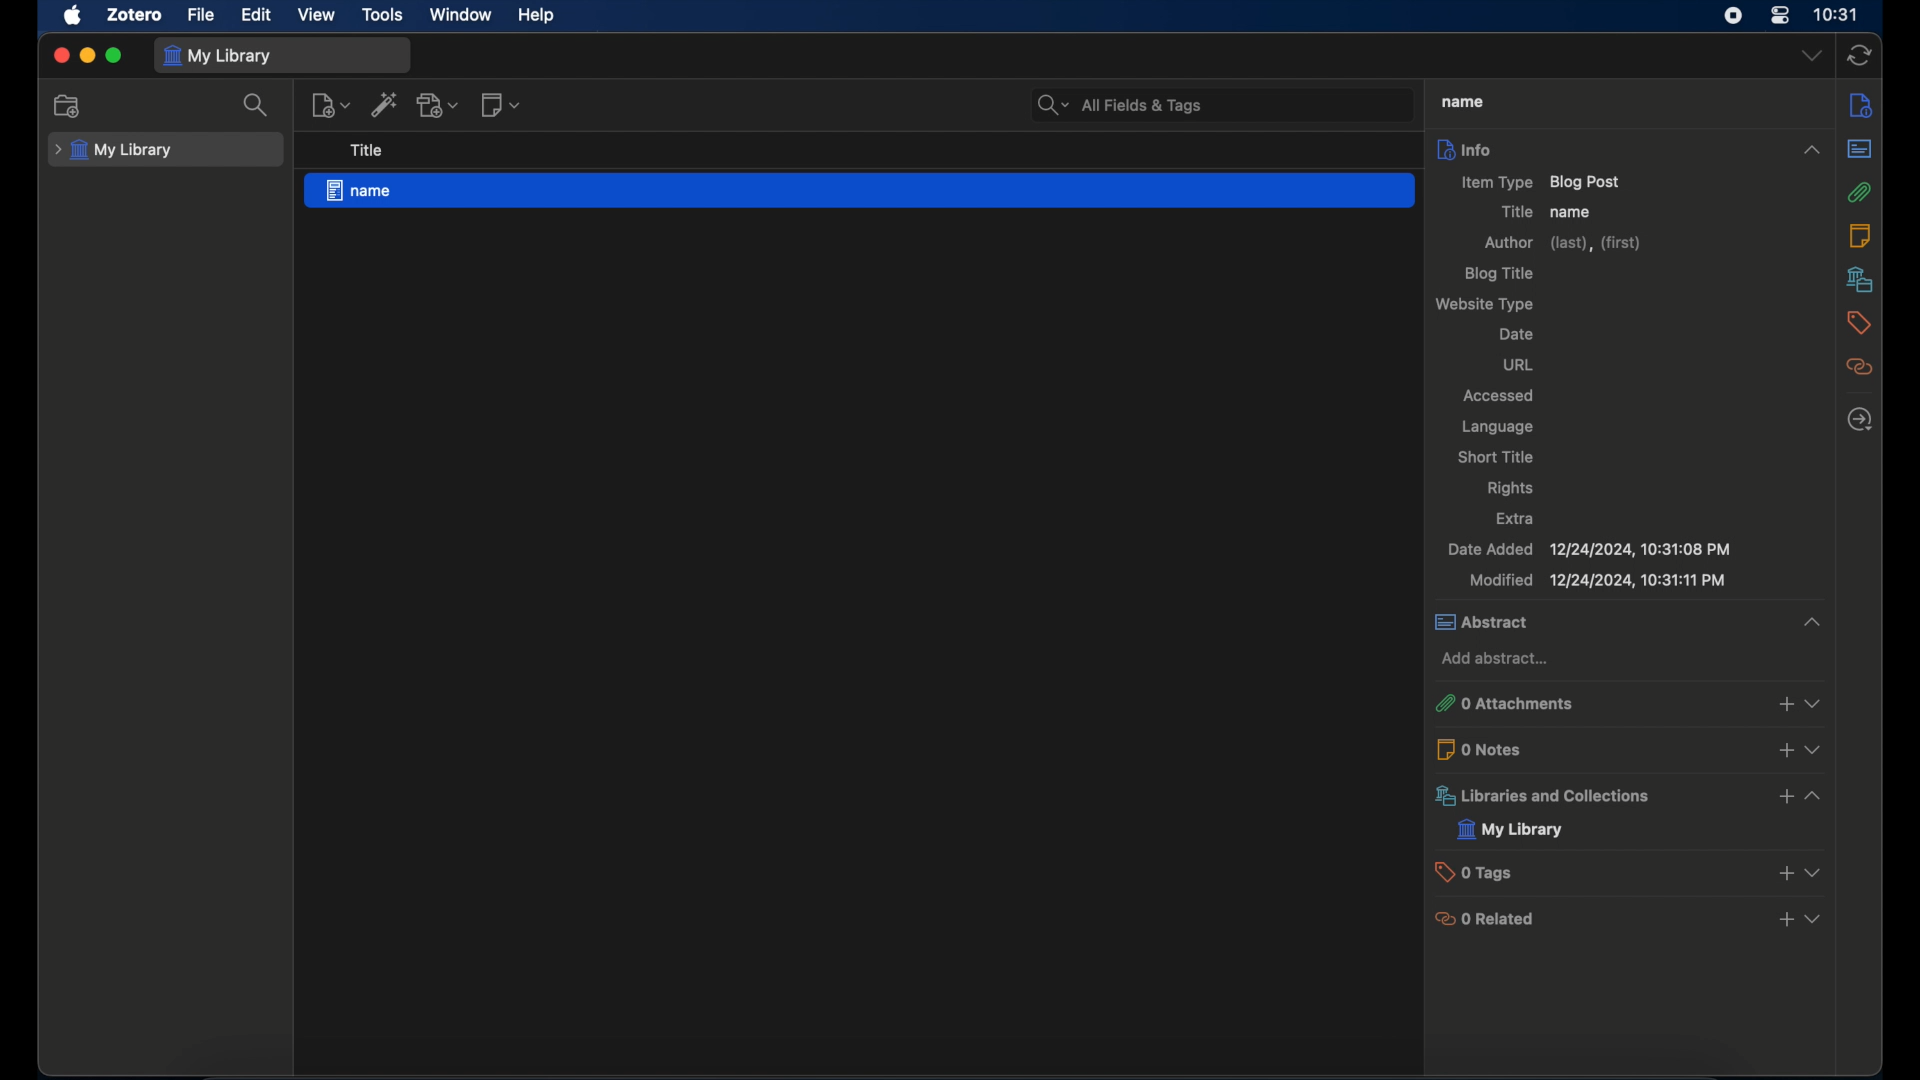 The image size is (1920, 1080). I want to click on time, so click(1837, 13).